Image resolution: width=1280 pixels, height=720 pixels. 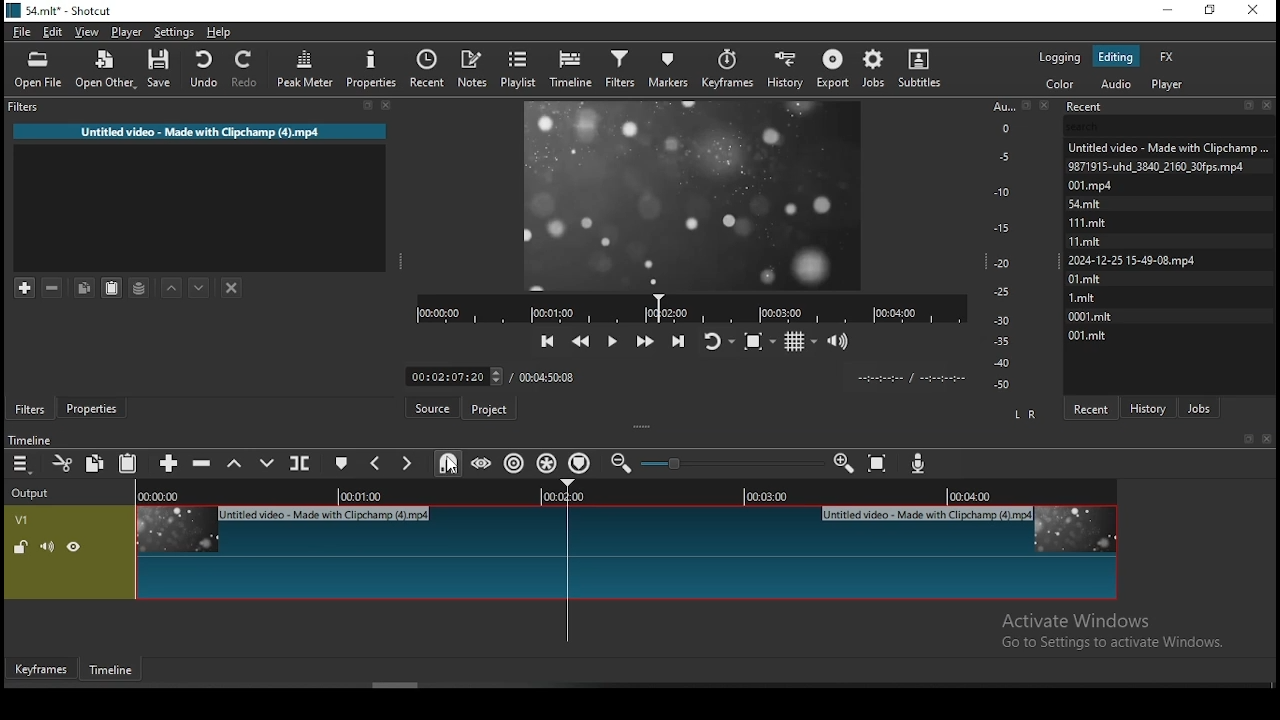 I want to click on L R, so click(x=1024, y=414).